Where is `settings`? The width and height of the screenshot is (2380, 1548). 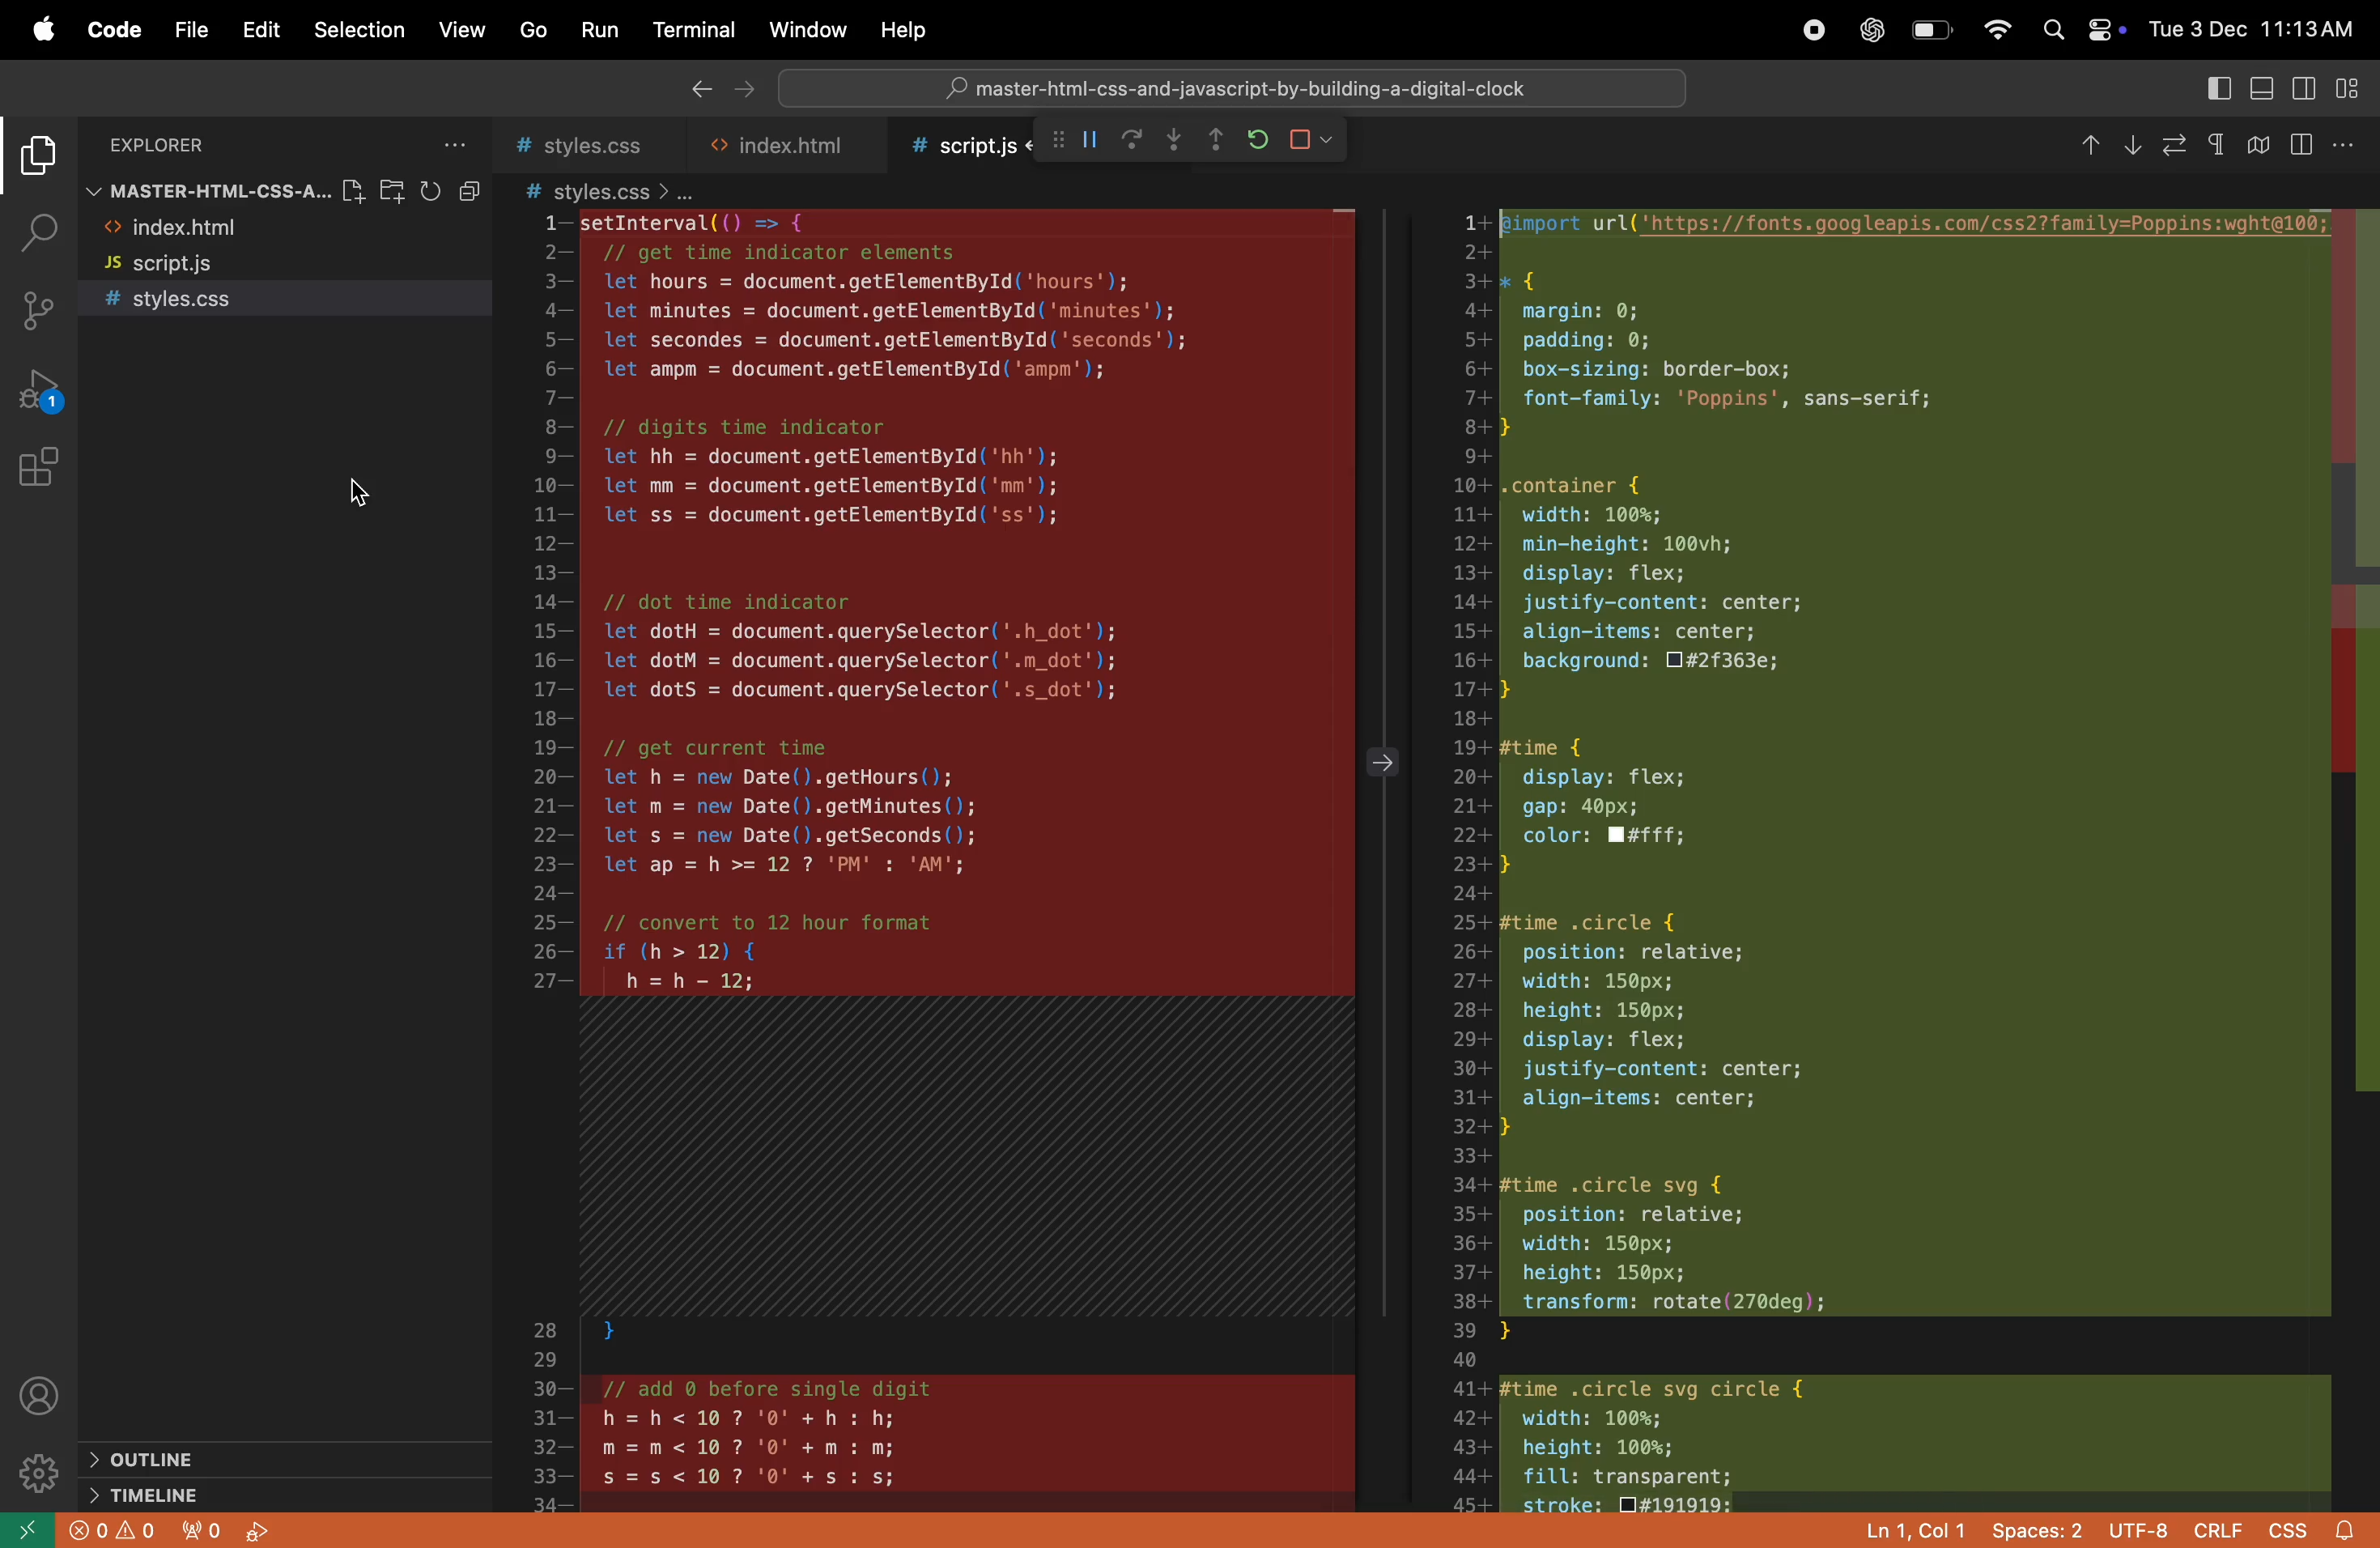
settings is located at coordinates (39, 1468).